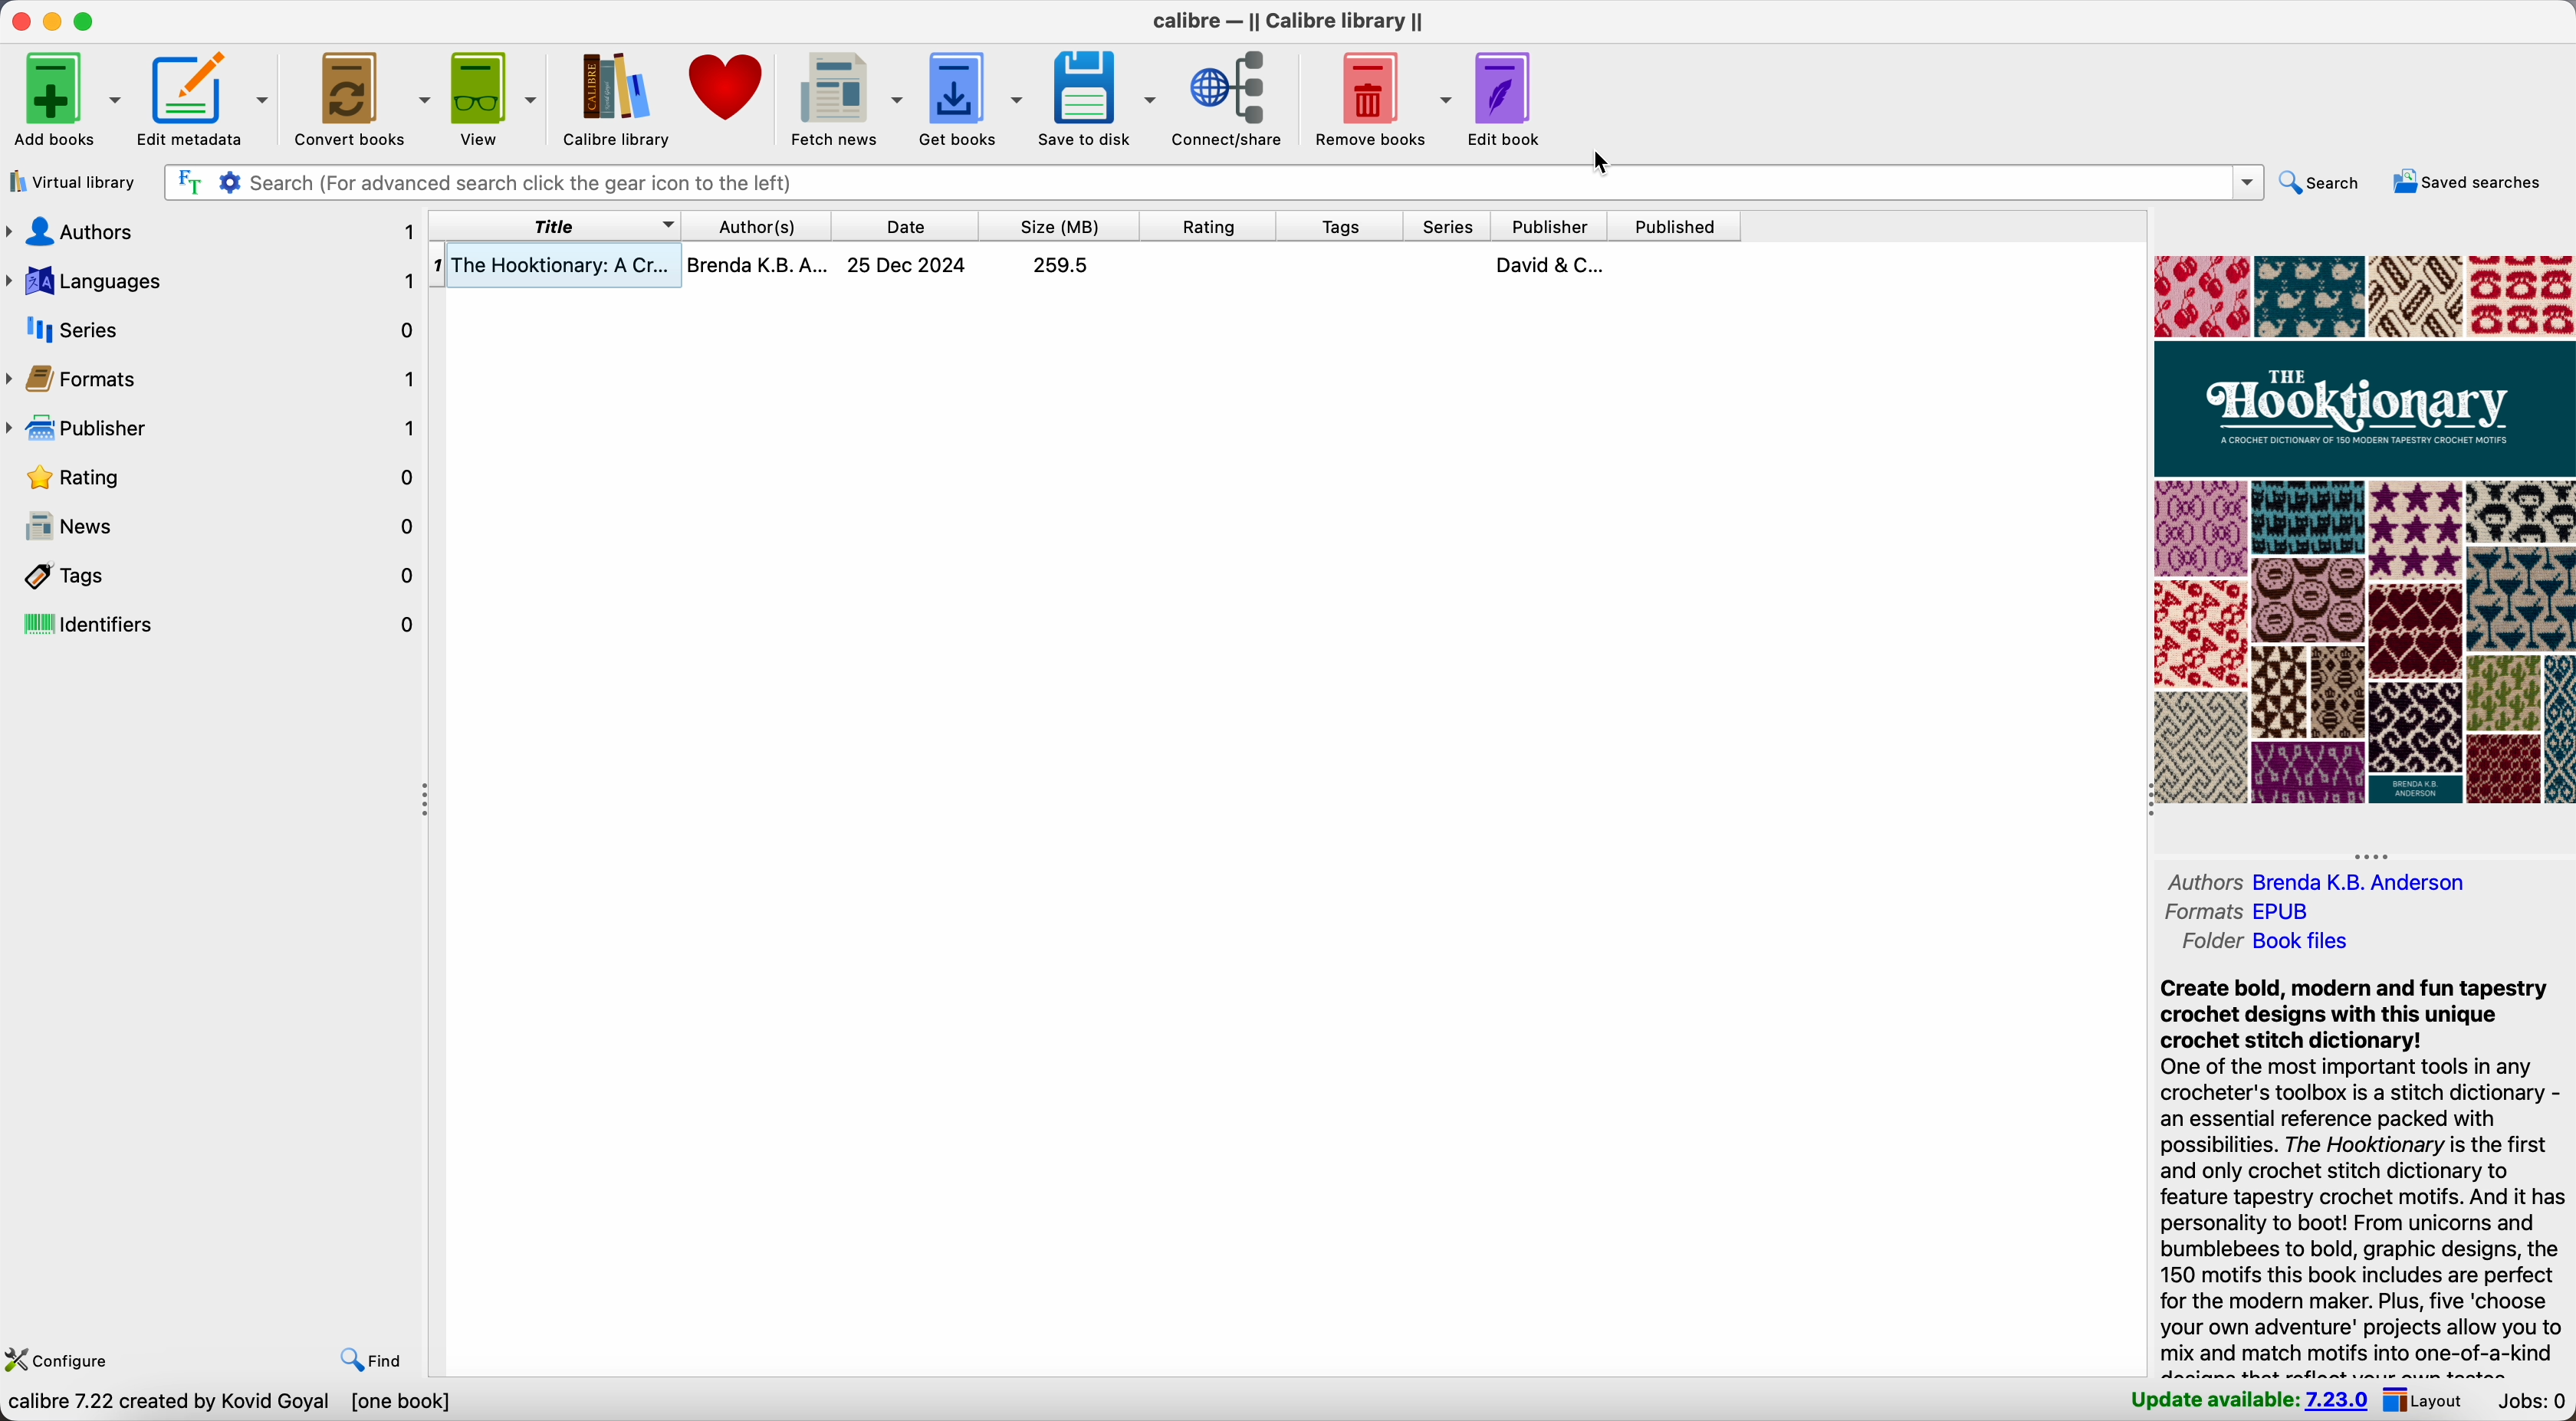  What do you see at coordinates (2323, 880) in the screenshot?
I see `authors` at bounding box center [2323, 880].